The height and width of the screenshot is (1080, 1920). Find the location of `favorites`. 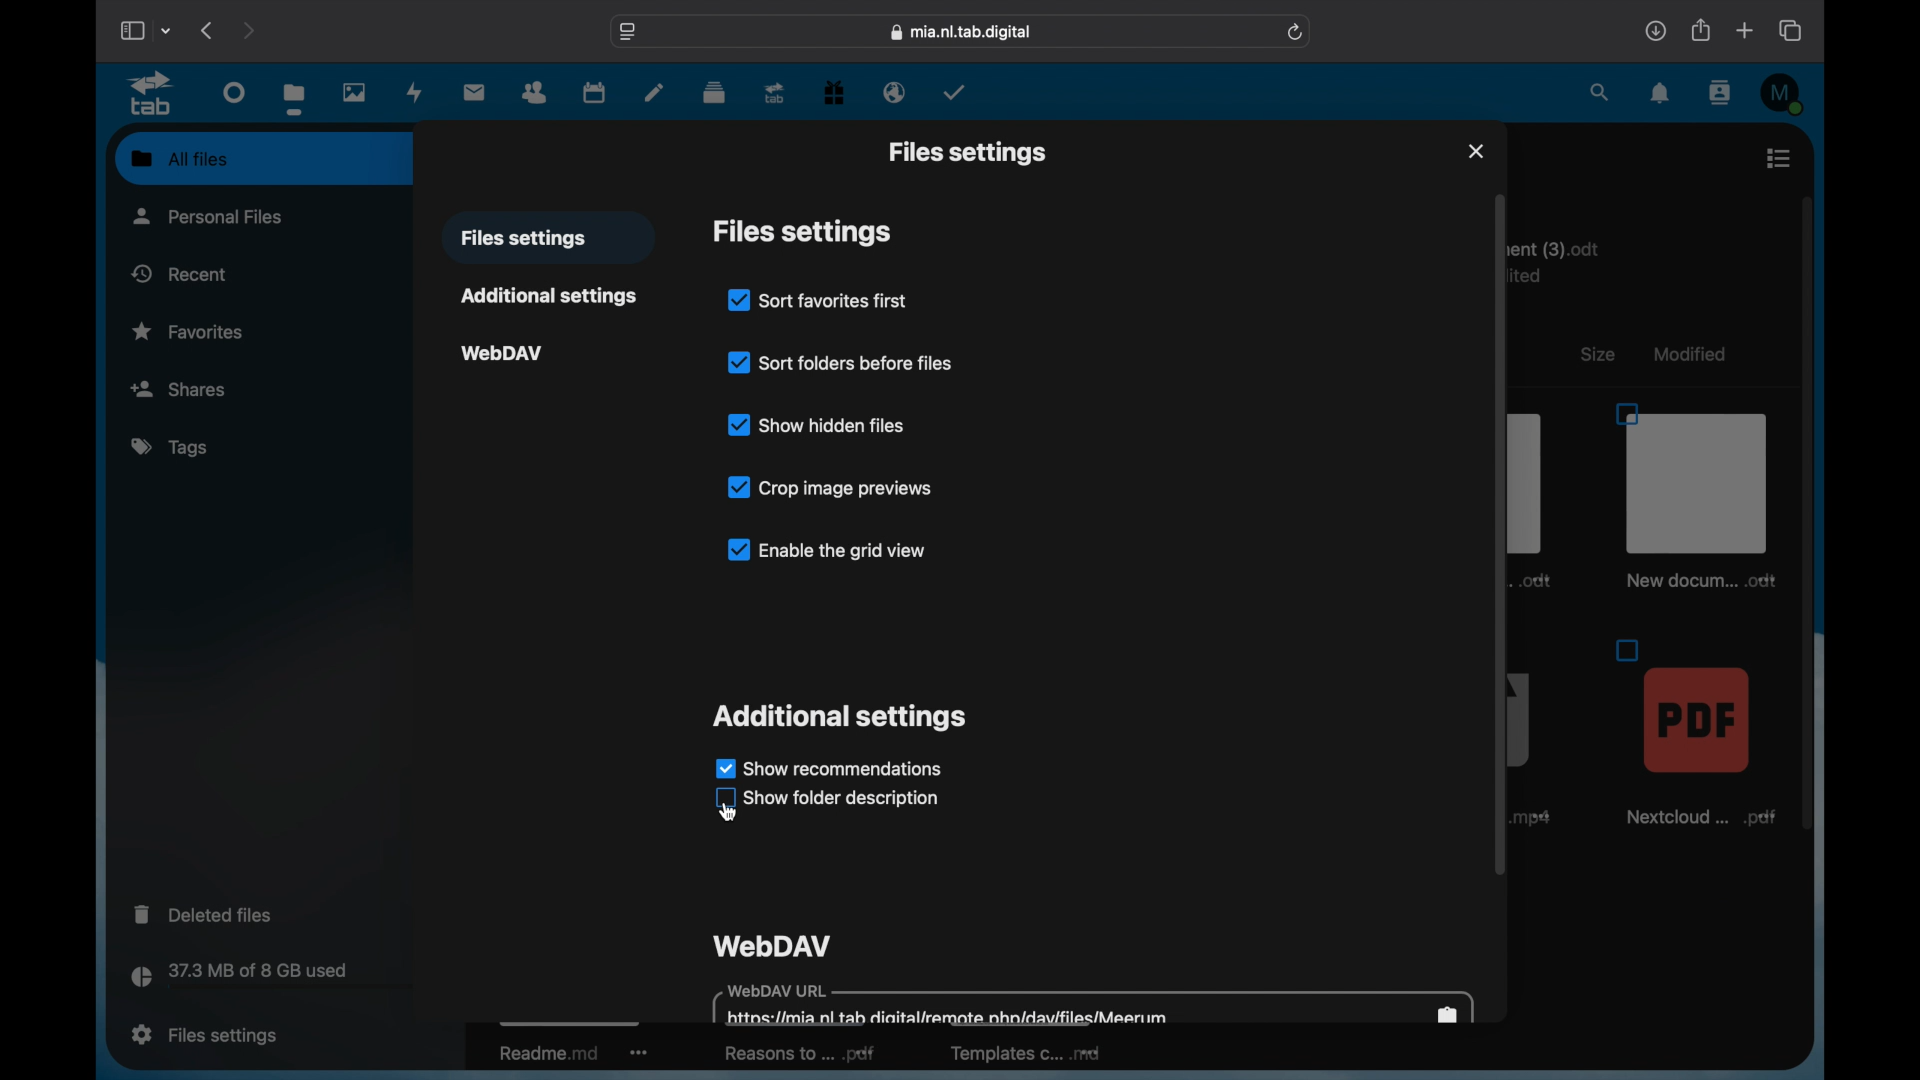

favorites is located at coordinates (188, 332).